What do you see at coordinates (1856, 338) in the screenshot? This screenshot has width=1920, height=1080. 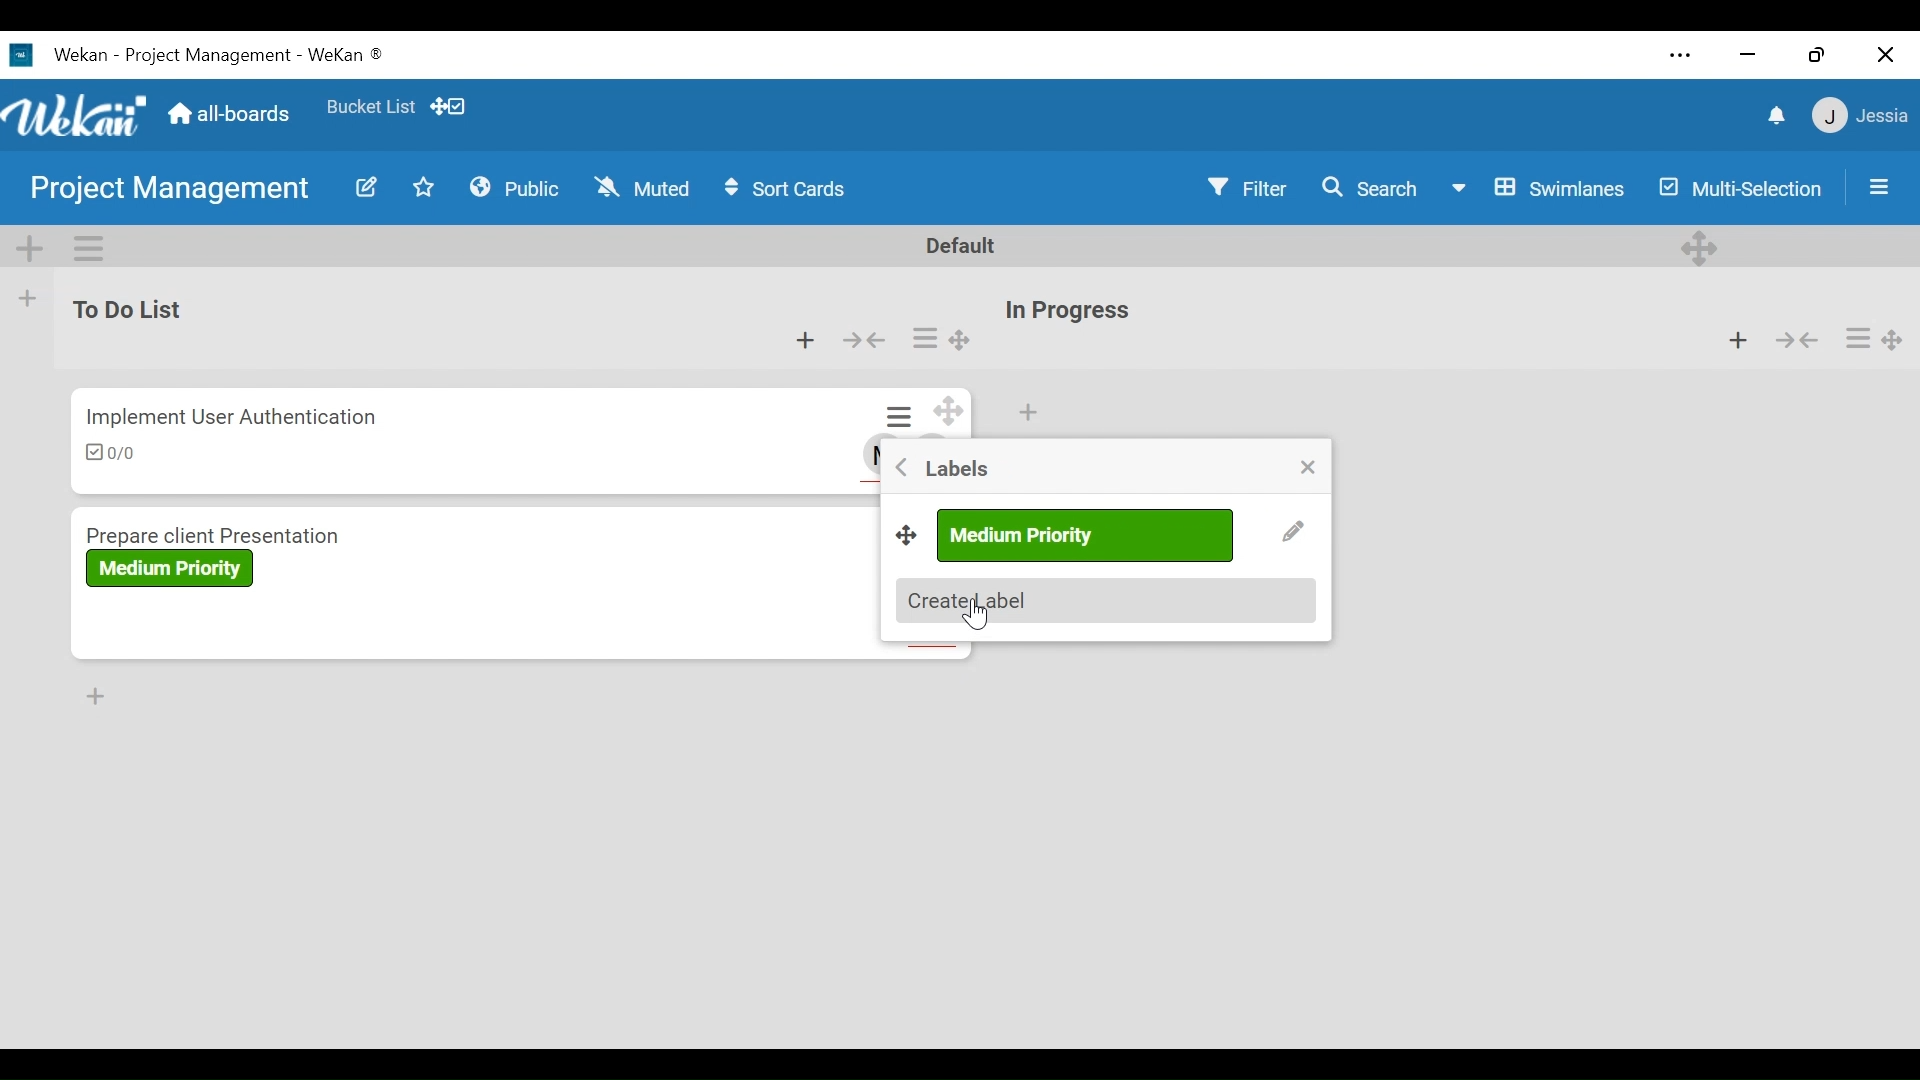 I see `Card actions` at bounding box center [1856, 338].